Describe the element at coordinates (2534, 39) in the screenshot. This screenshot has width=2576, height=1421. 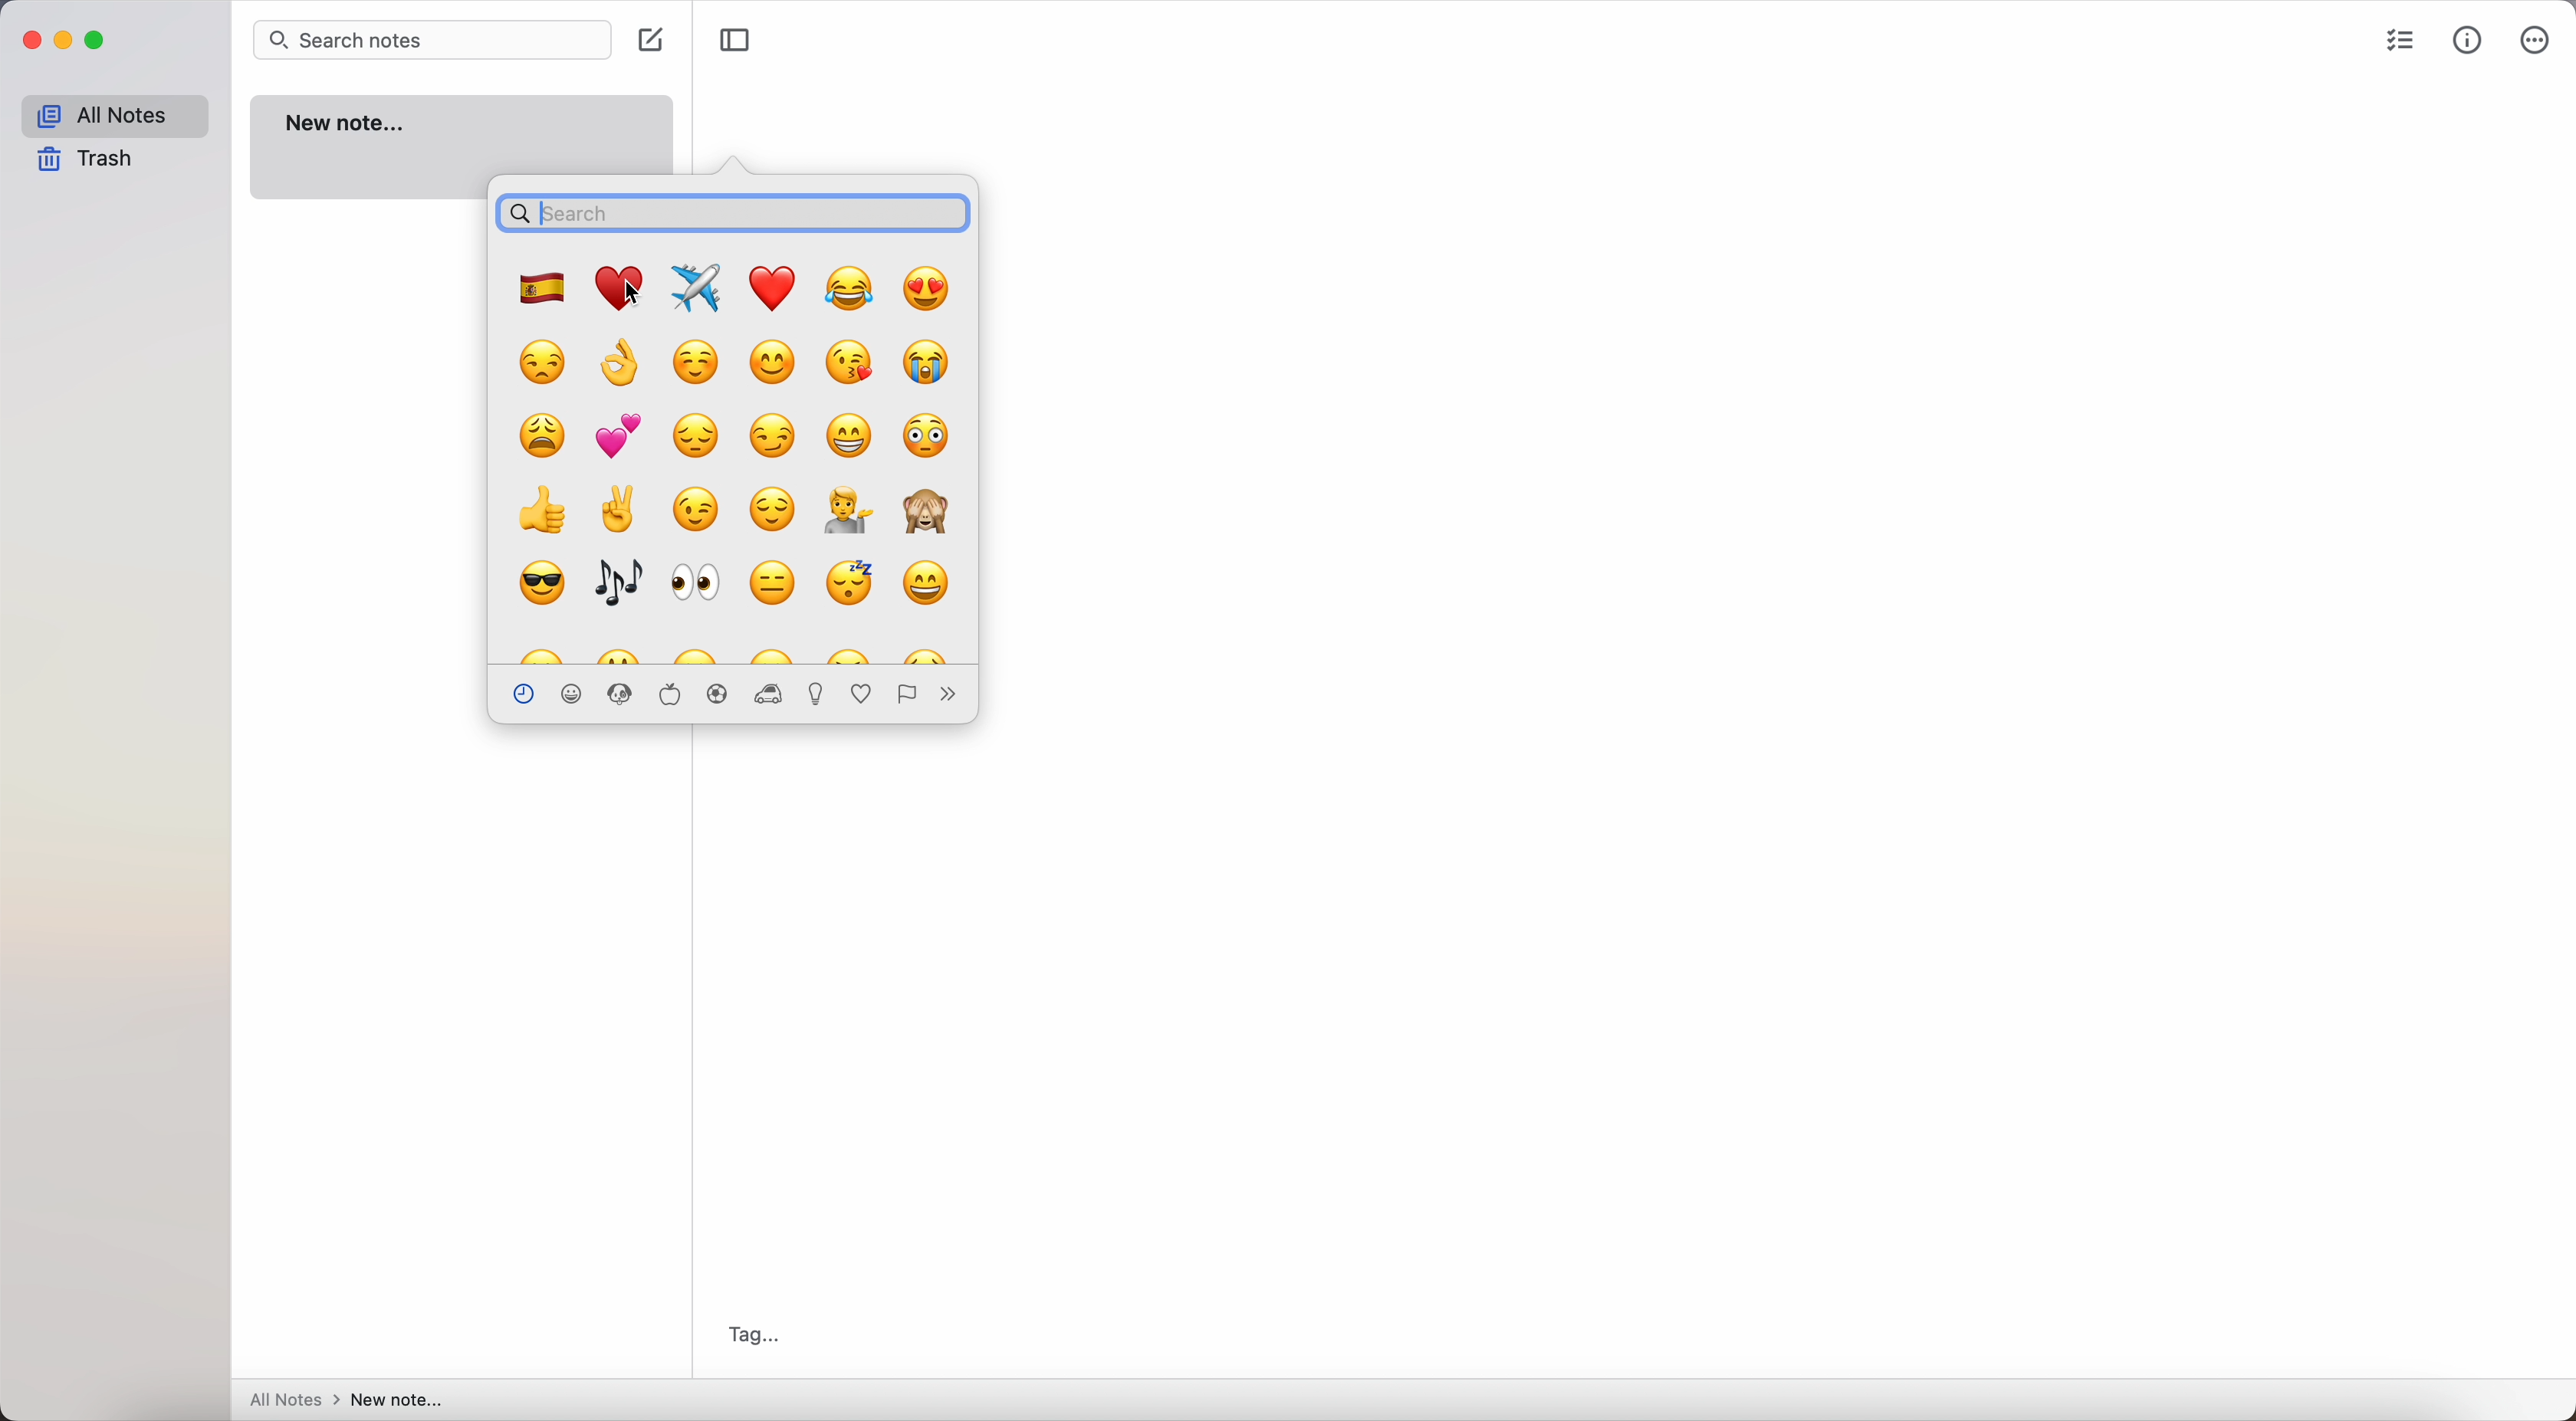
I see `more options` at that location.